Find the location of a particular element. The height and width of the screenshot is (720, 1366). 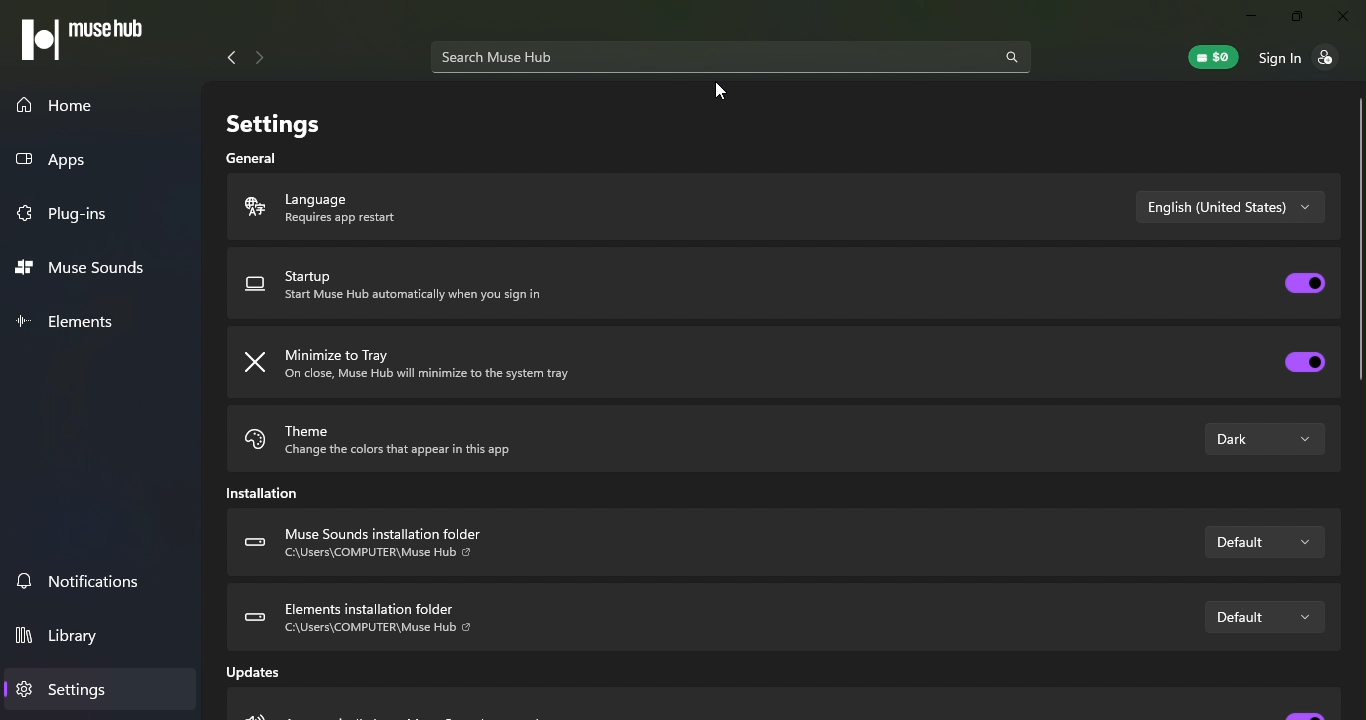

Drop down menu is located at coordinates (1262, 542).